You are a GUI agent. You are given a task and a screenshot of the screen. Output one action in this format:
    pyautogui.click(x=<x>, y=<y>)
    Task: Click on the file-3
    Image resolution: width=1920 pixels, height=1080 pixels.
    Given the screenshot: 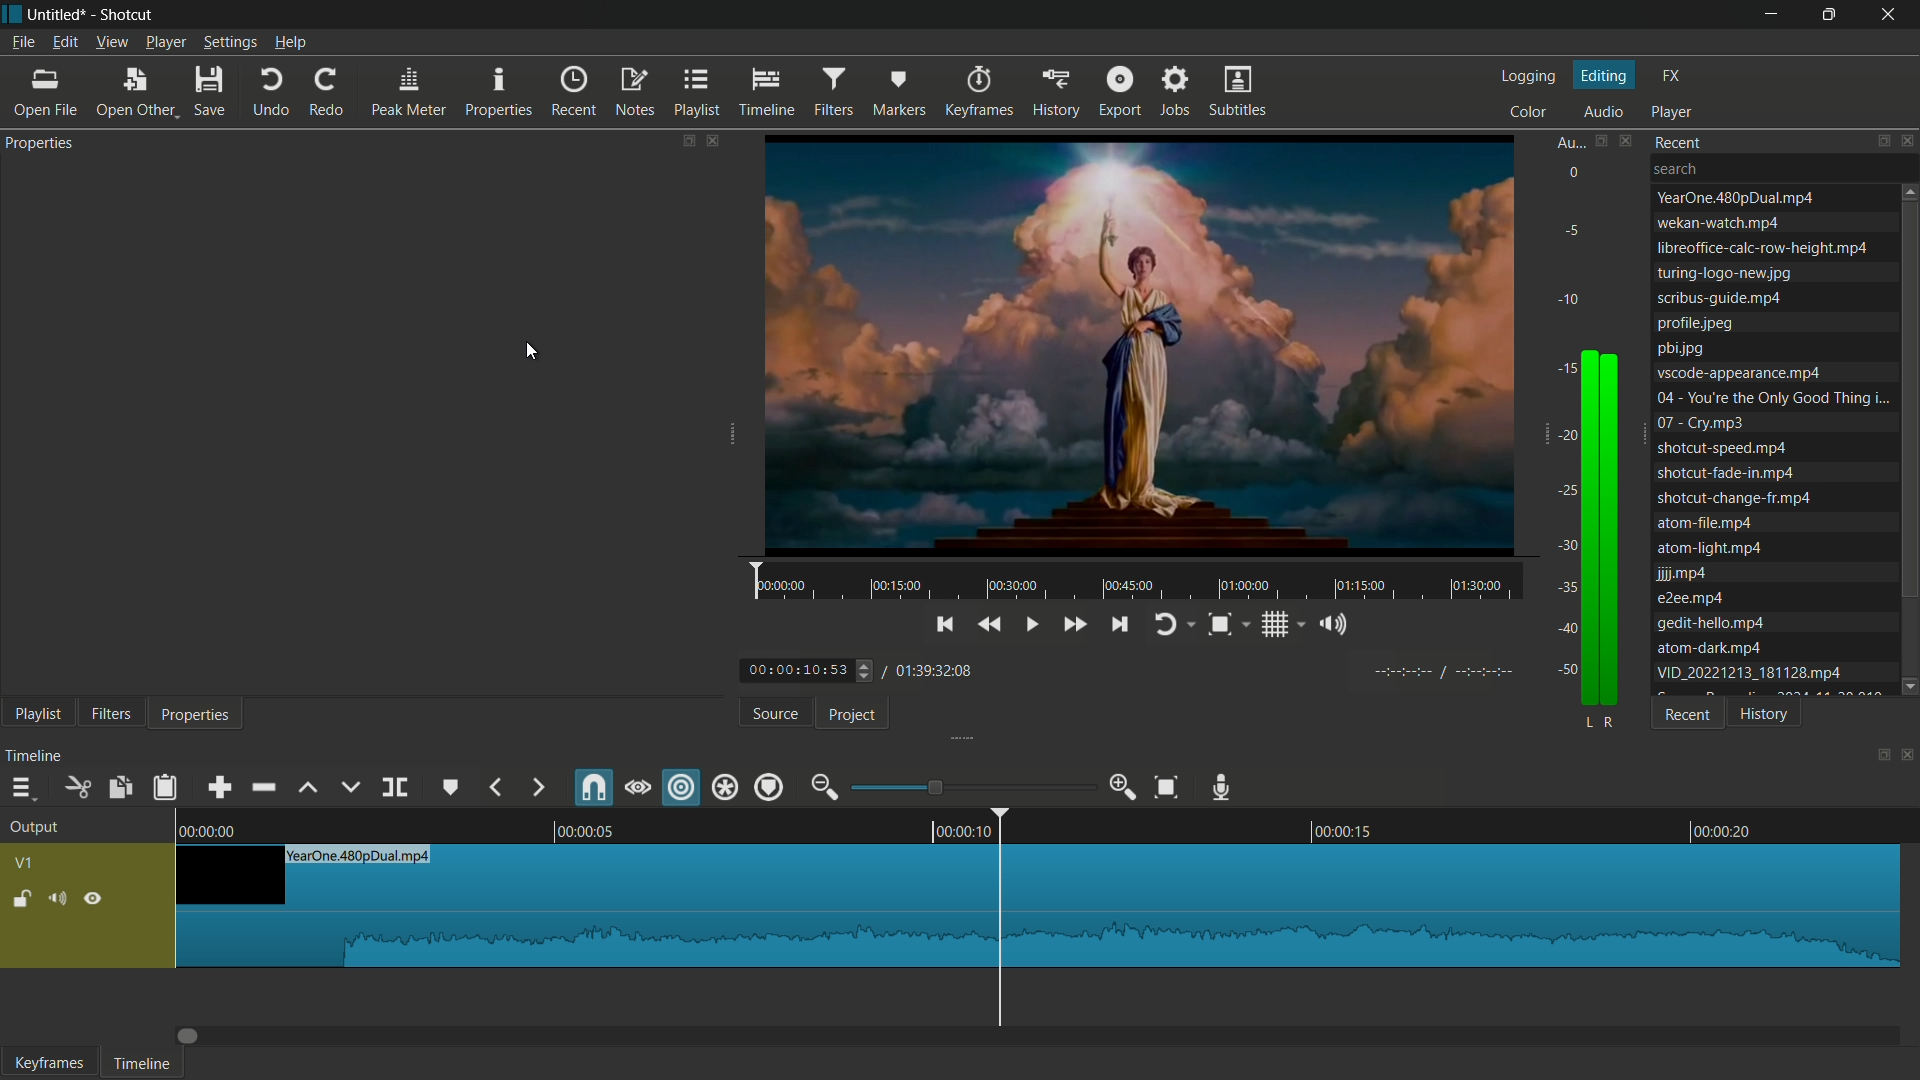 What is the action you would take?
    pyautogui.click(x=1759, y=248)
    